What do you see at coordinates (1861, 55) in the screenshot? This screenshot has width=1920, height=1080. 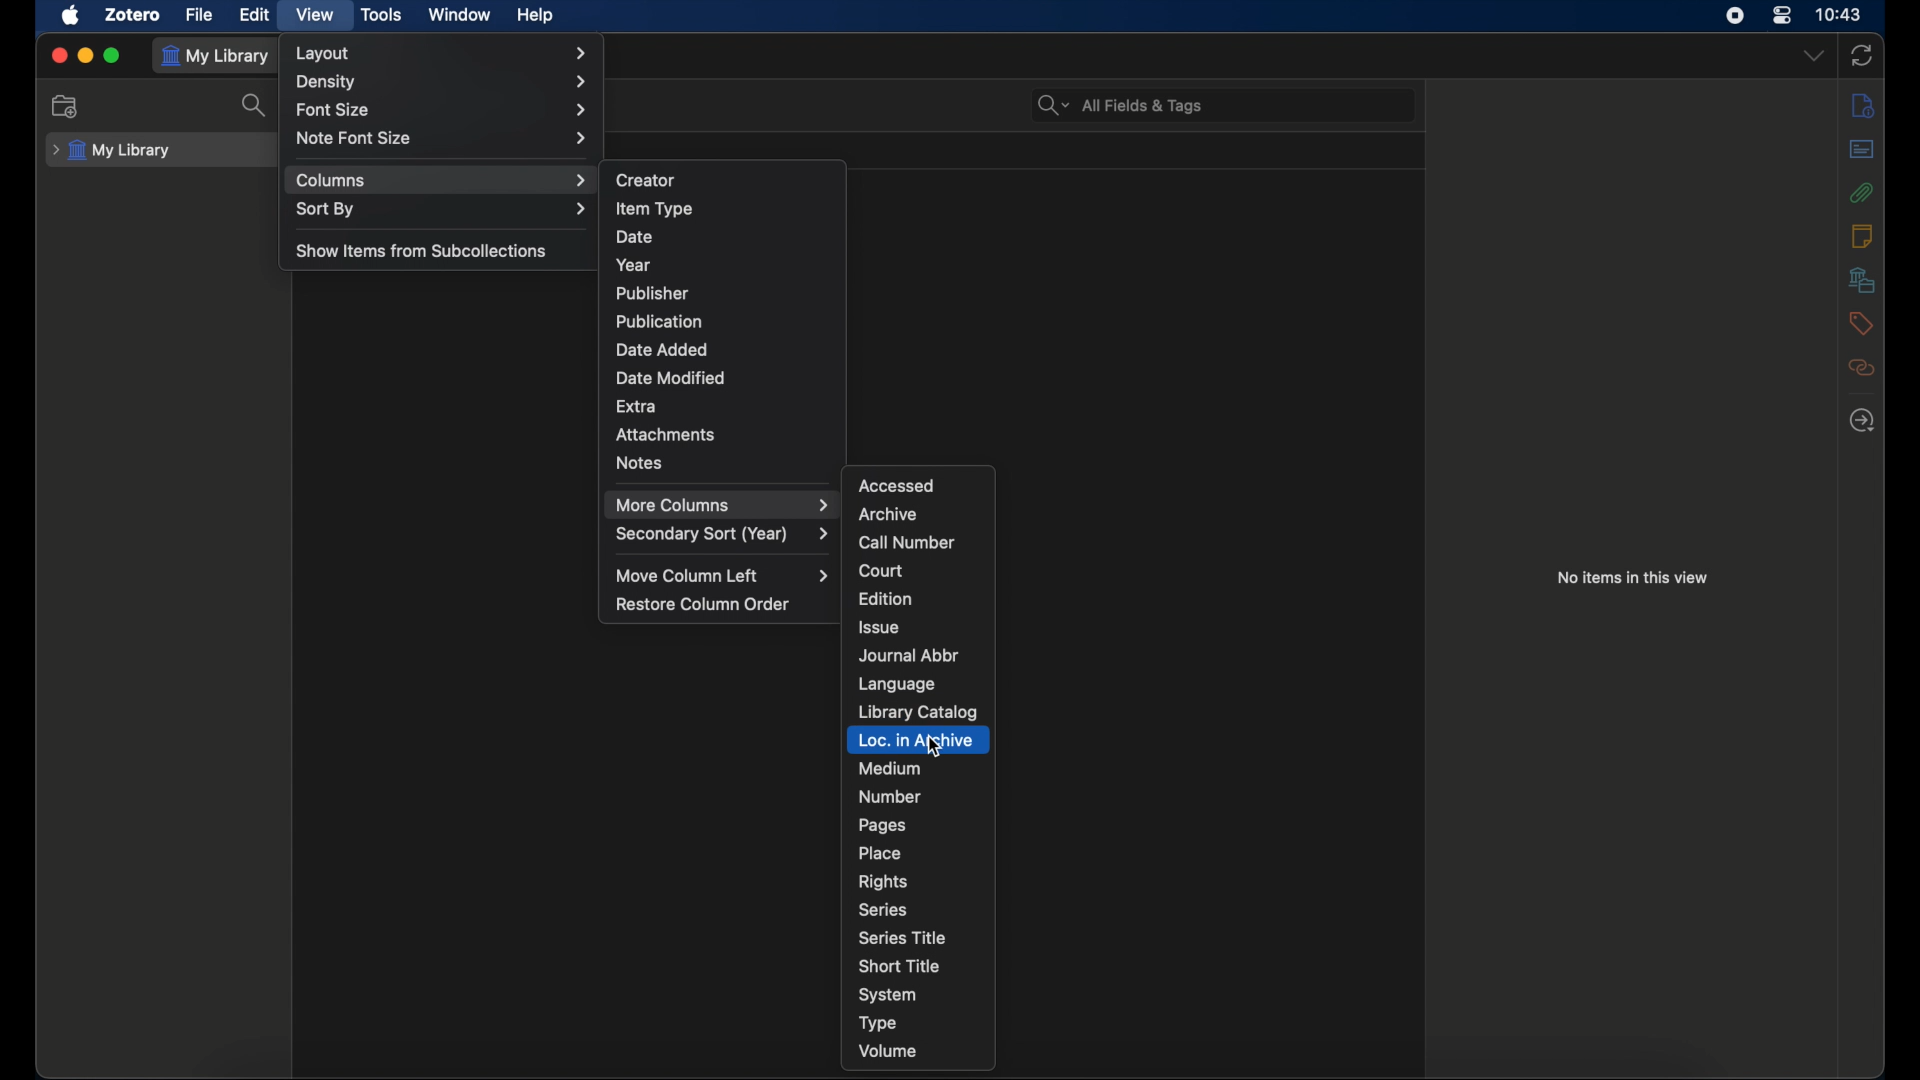 I see `sync` at bounding box center [1861, 55].